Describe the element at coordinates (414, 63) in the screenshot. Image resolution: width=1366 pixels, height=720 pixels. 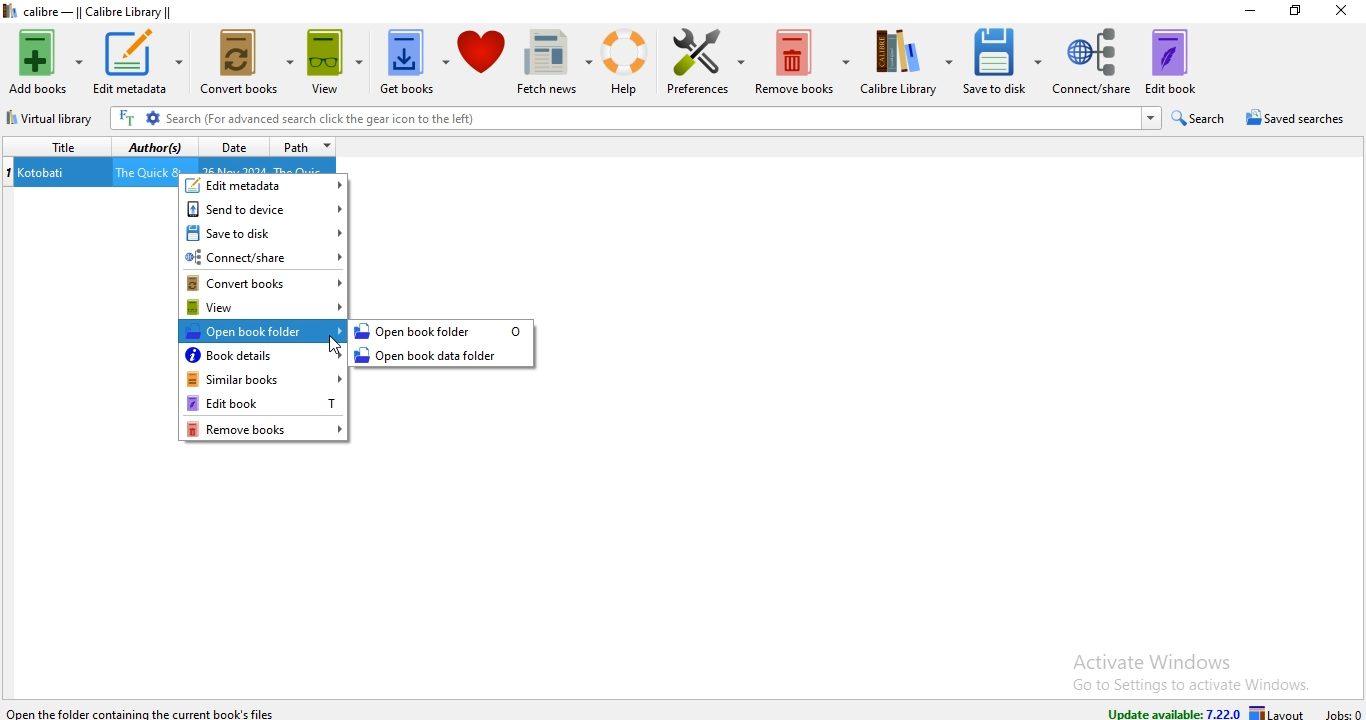
I see `get books` at that location.